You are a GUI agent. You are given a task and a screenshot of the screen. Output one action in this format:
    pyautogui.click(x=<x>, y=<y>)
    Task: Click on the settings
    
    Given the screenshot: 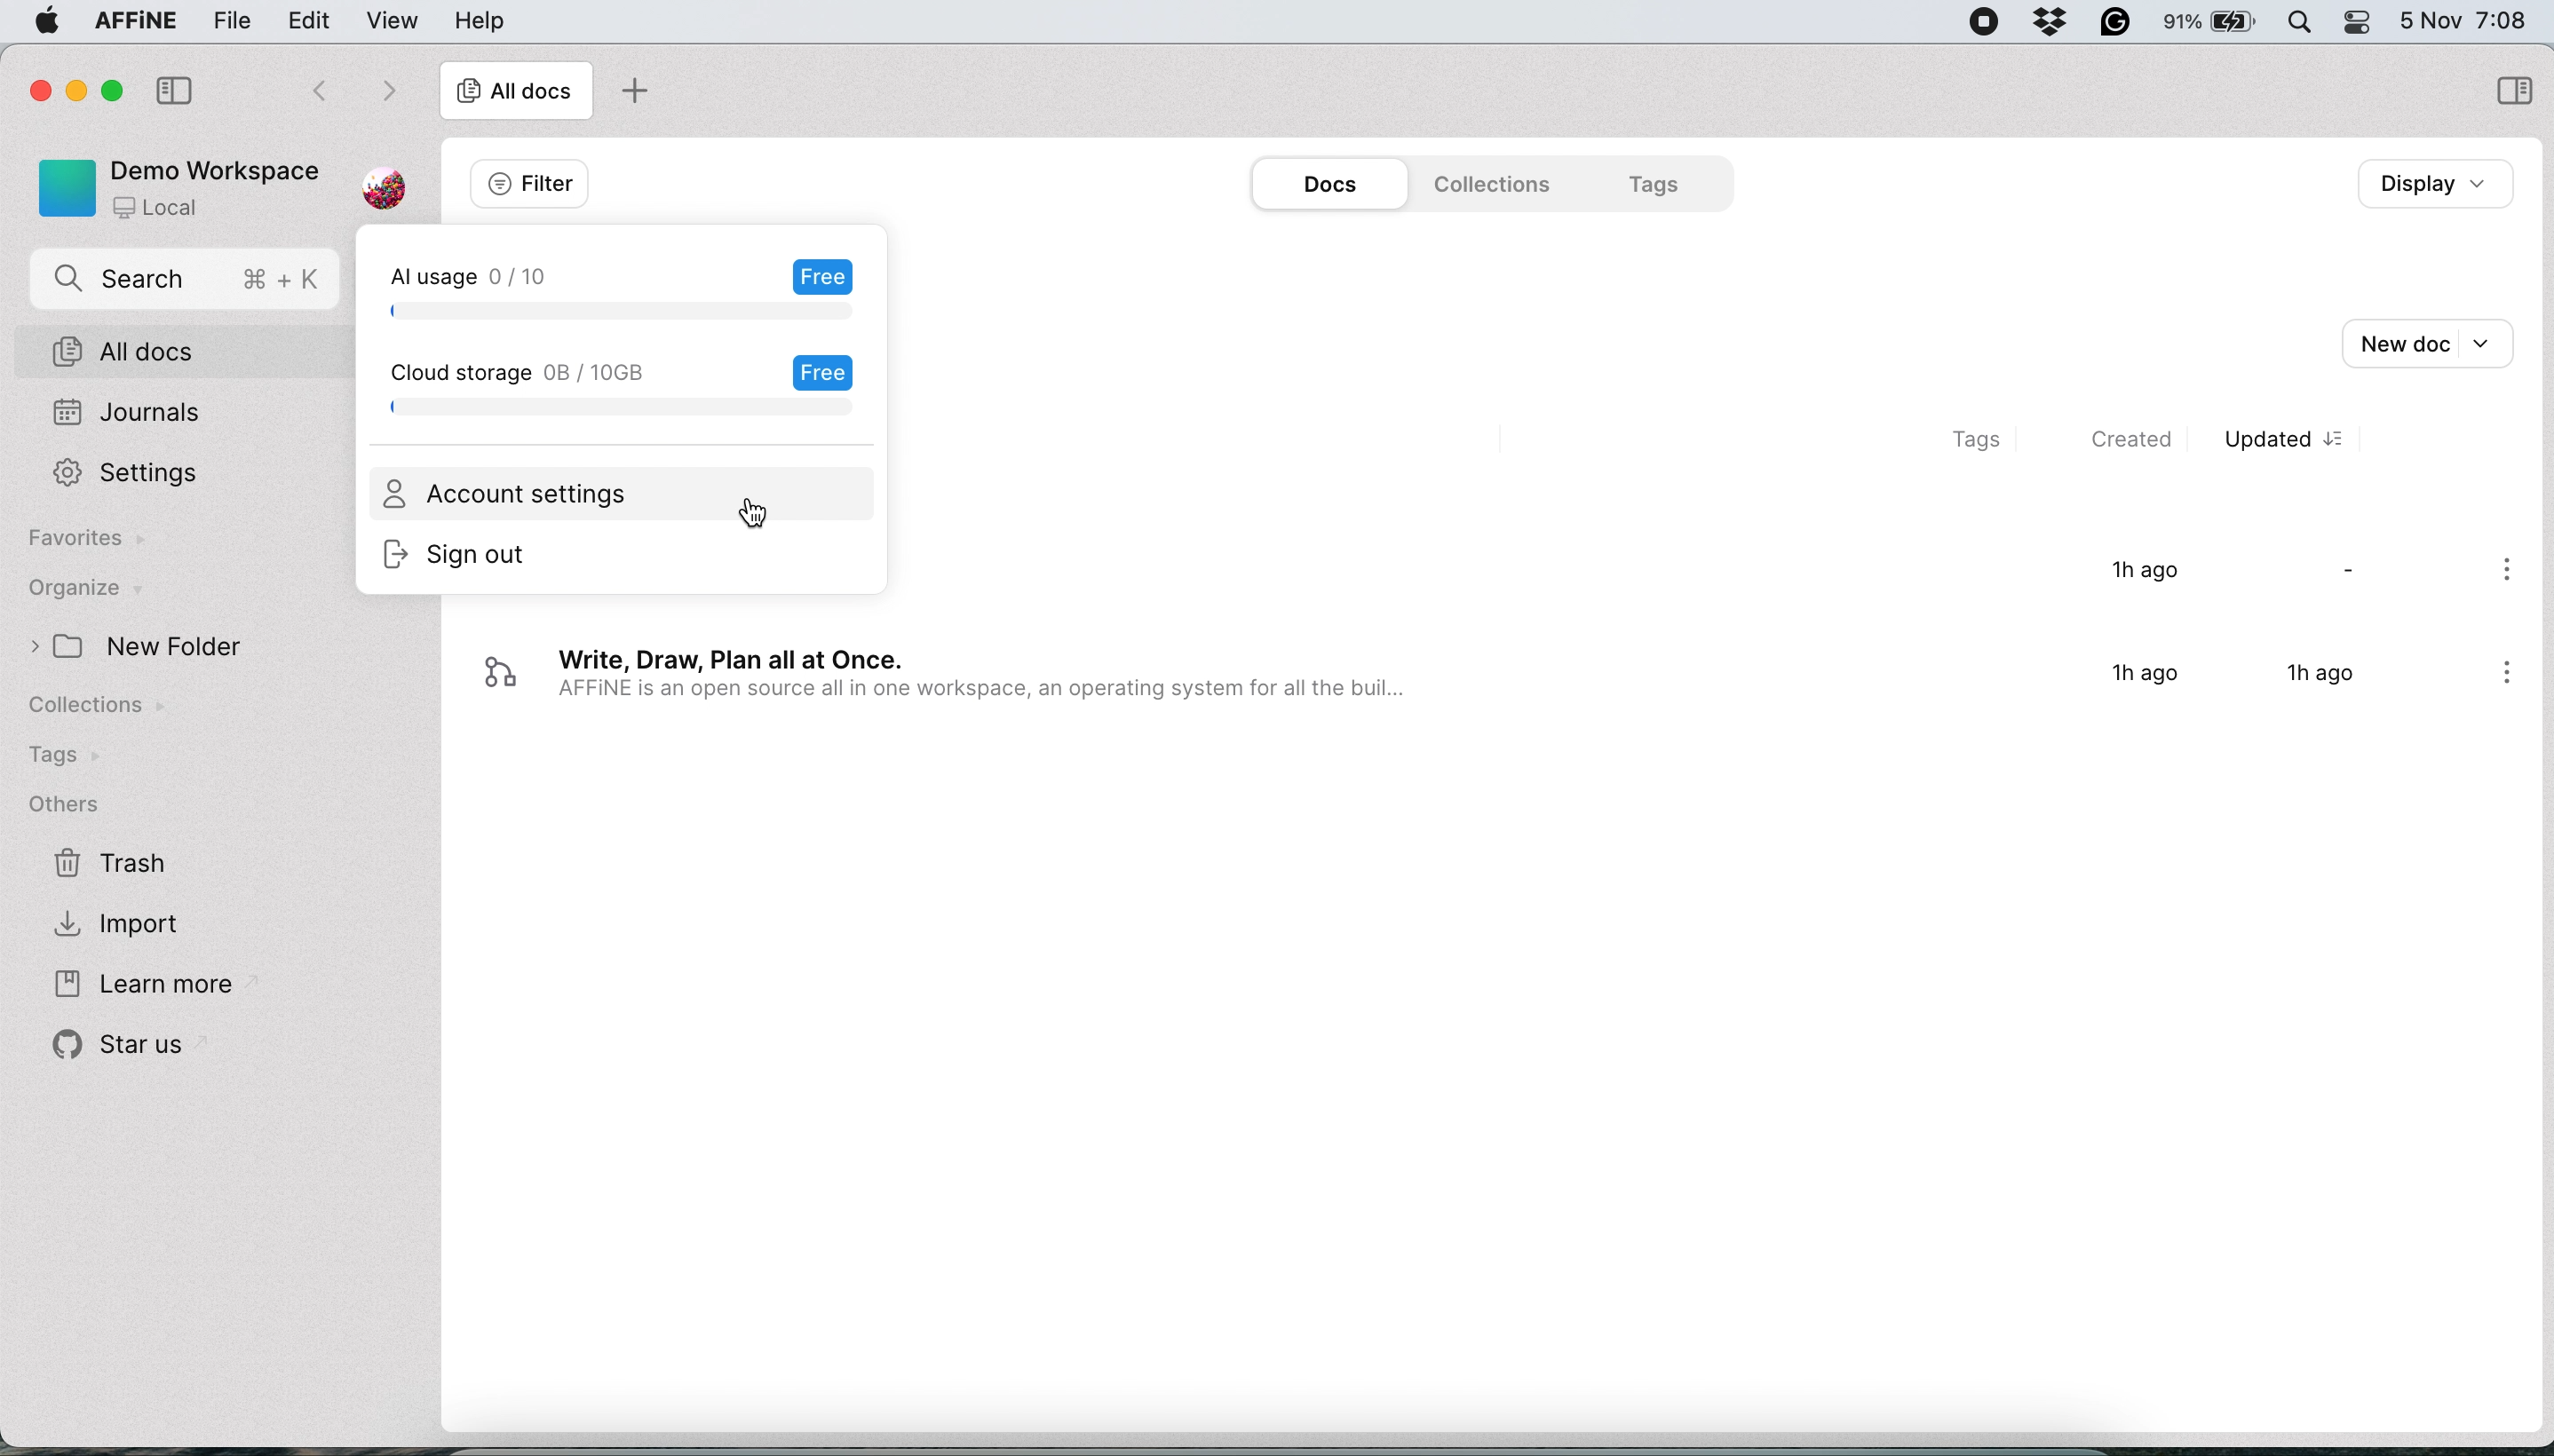 What is the action you would take?
    pyautogui.click(x=123, y=473)
    